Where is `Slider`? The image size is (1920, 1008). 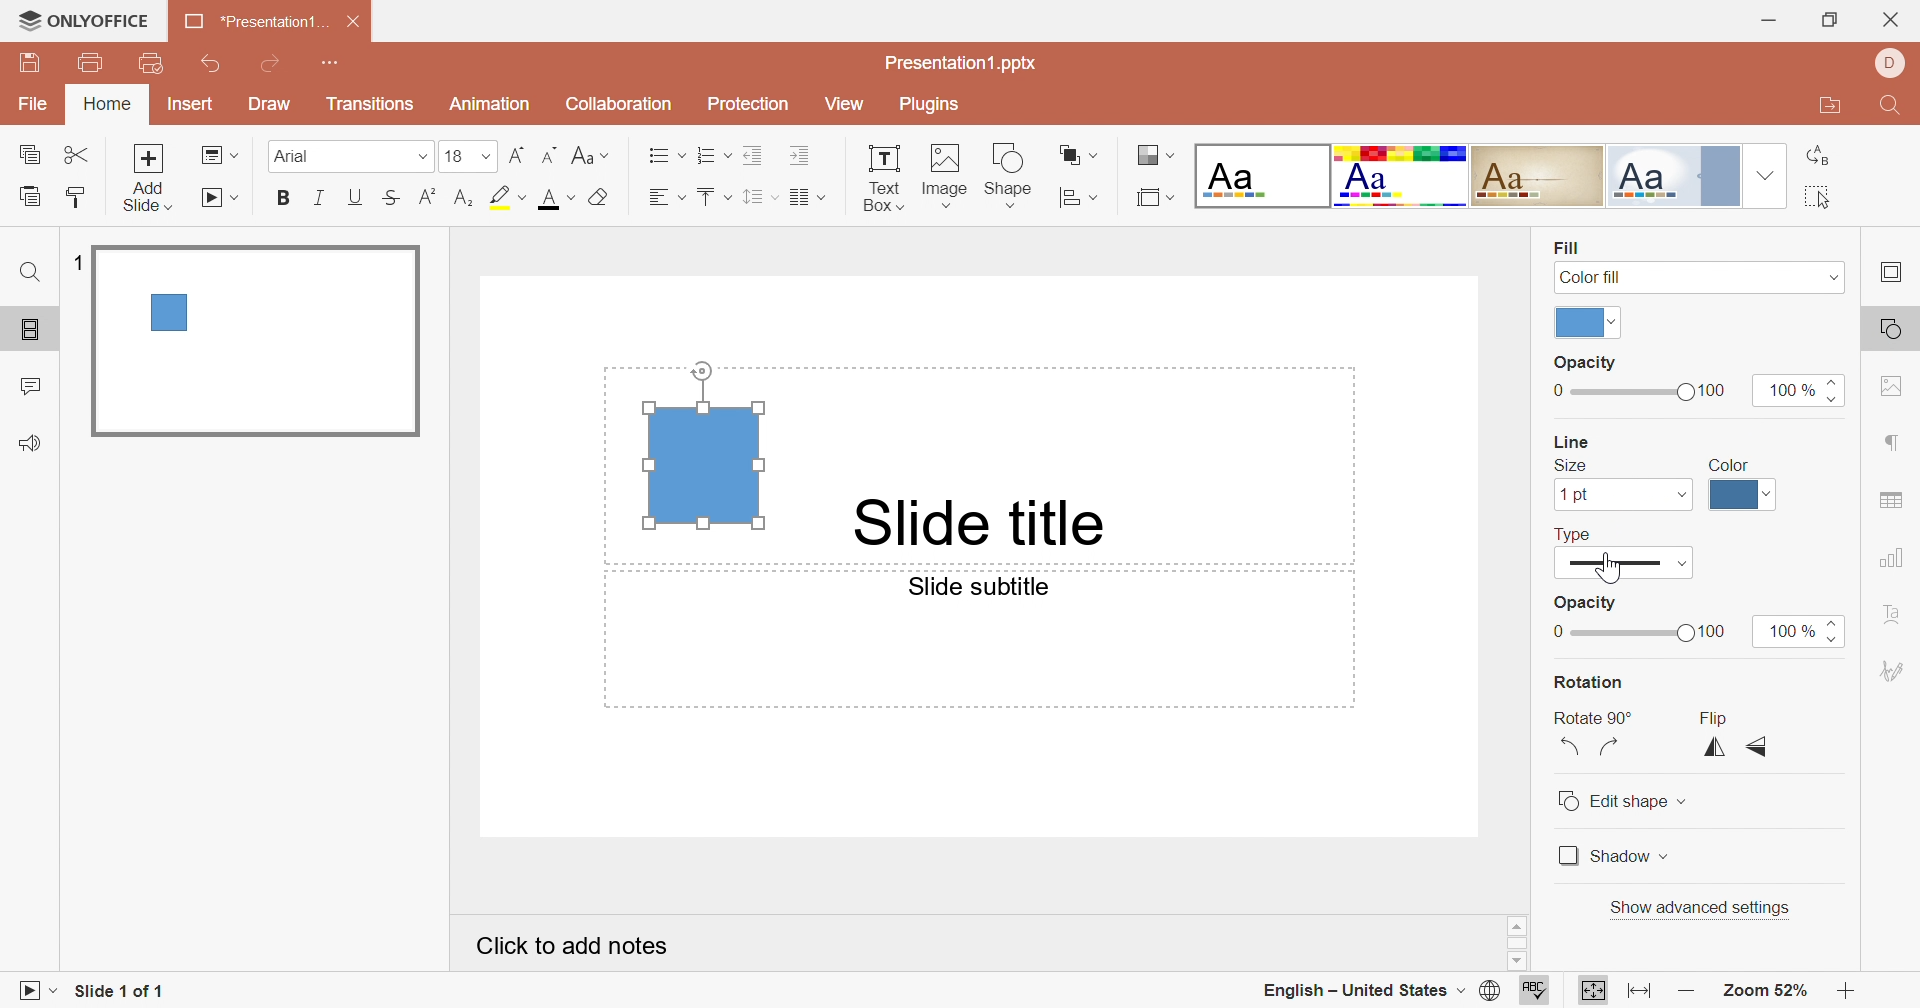 Slider is located at coordinates (1835, 631).